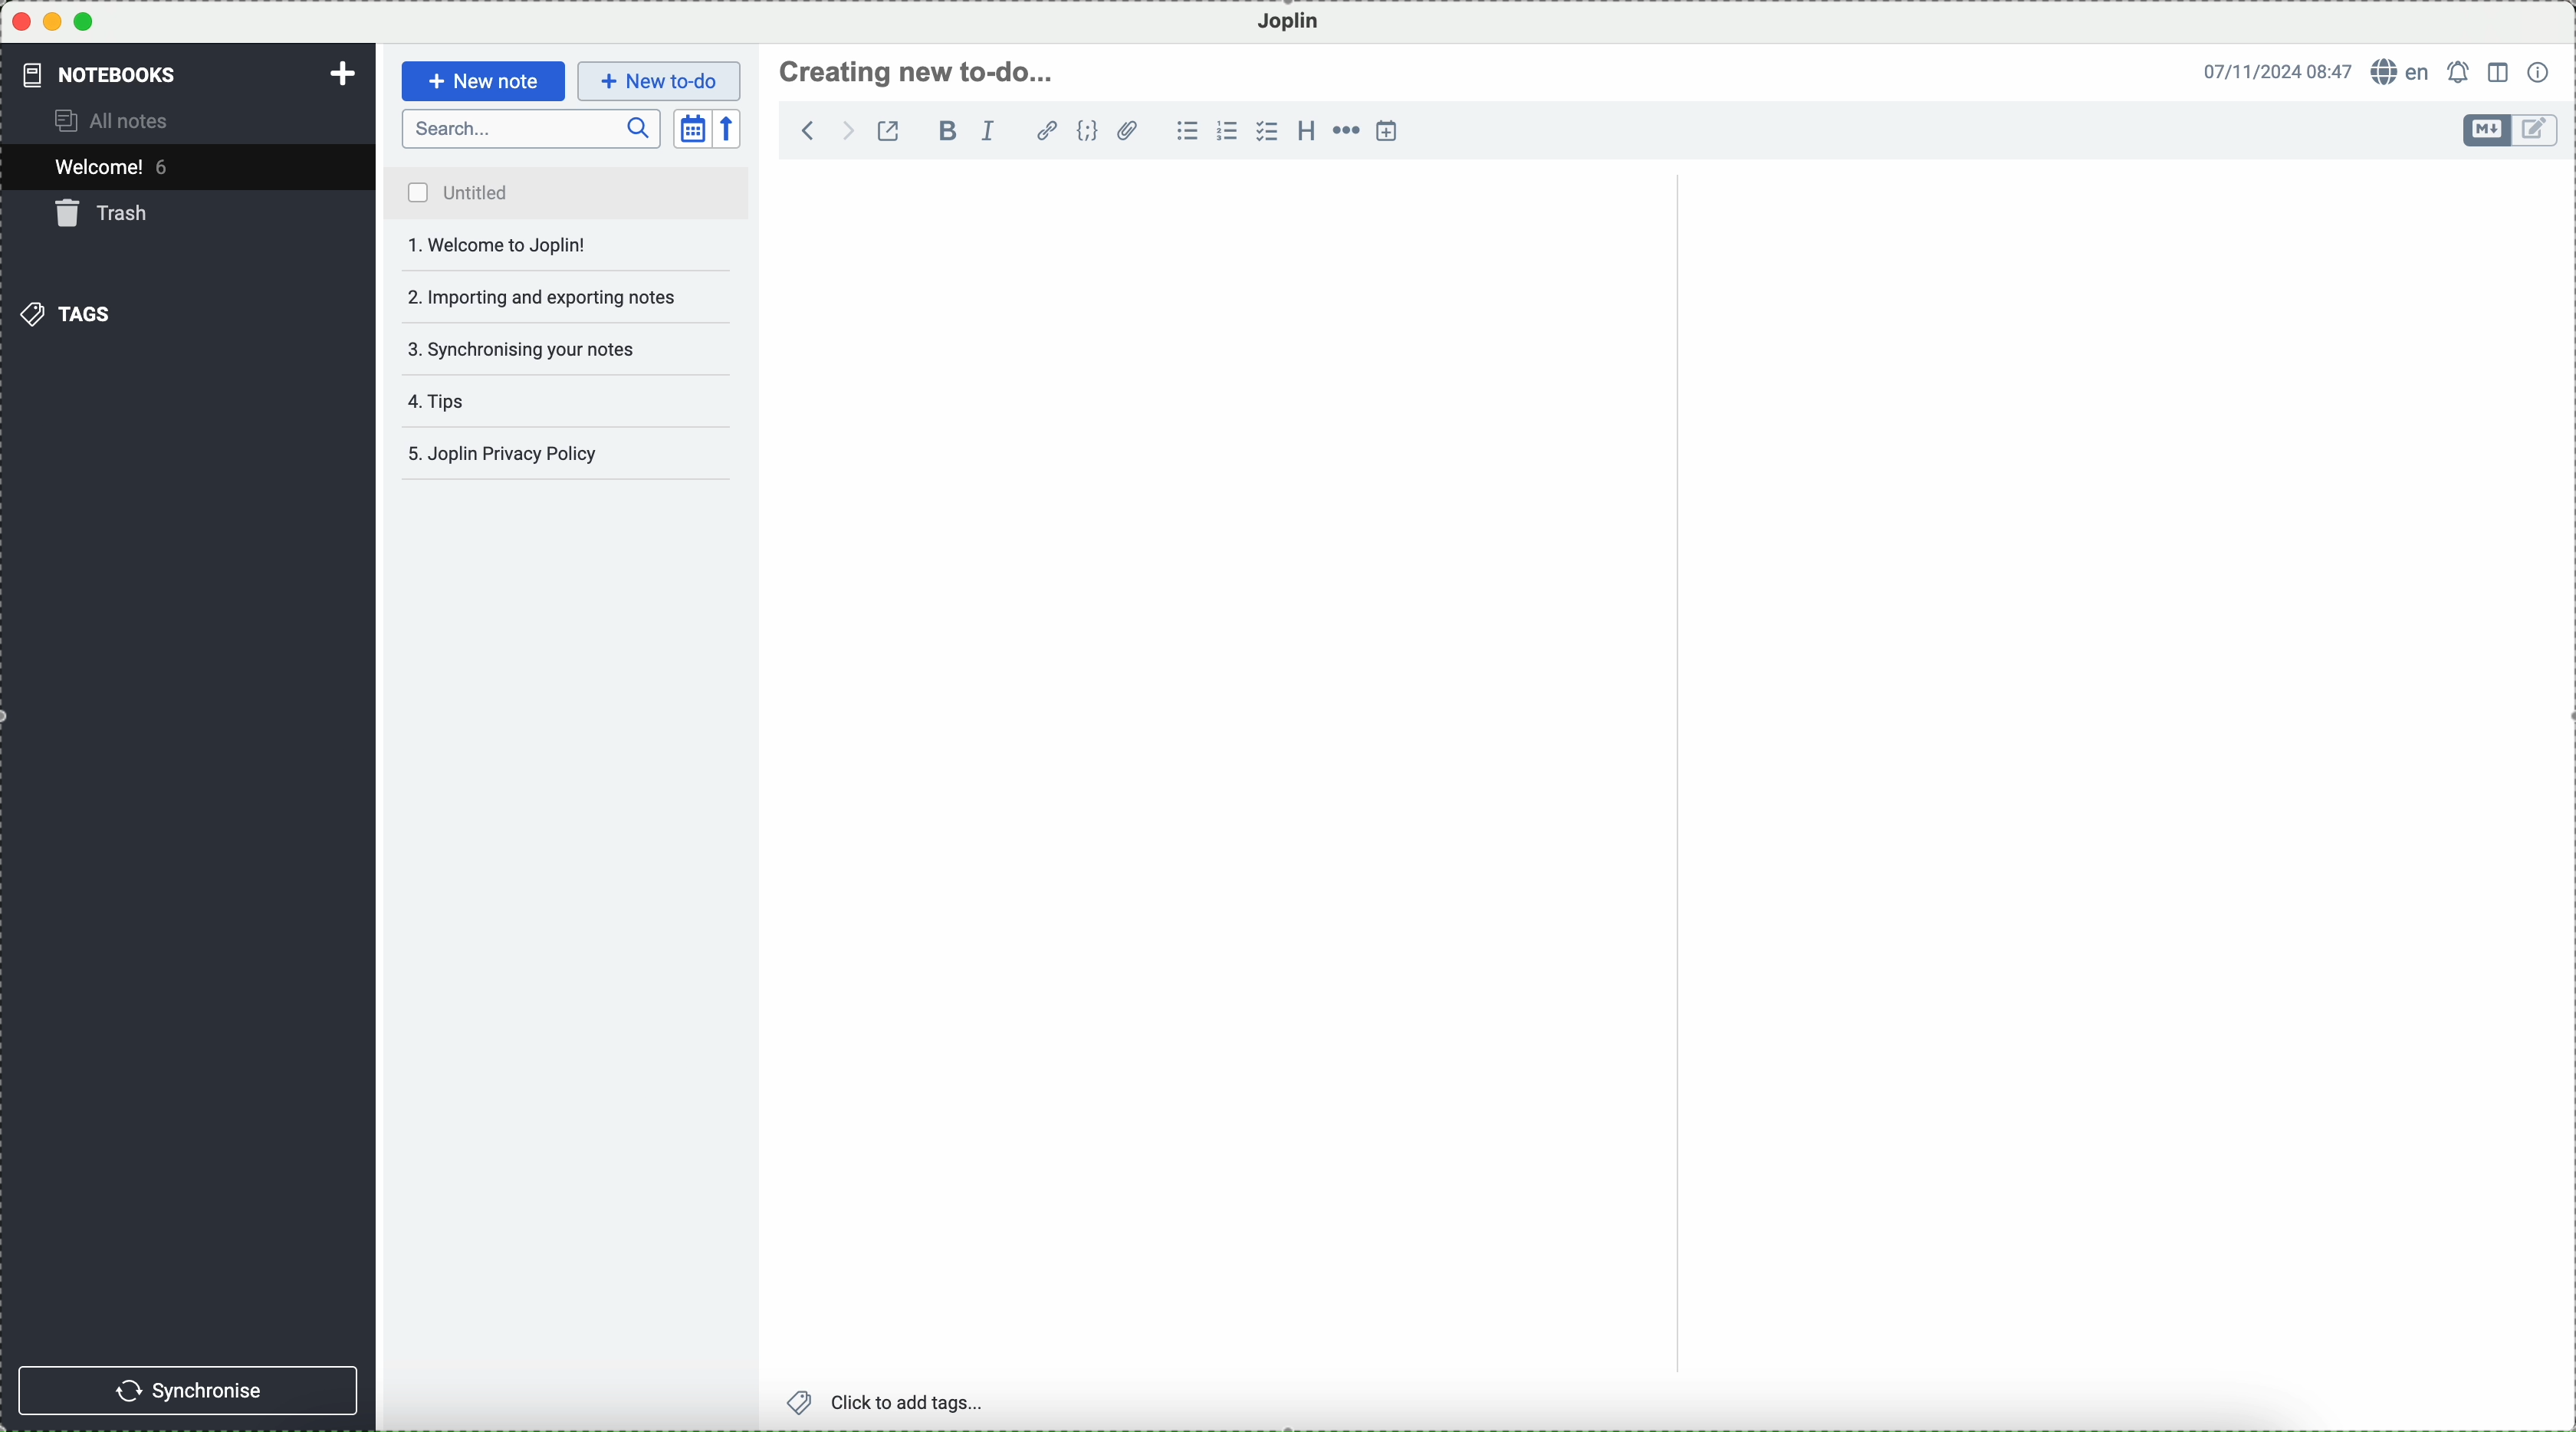 The height and width of the screenshot is (1432, 2576). Describe the element at coordinates (565, 193) in the screenshot. I see `untitled` at that location.